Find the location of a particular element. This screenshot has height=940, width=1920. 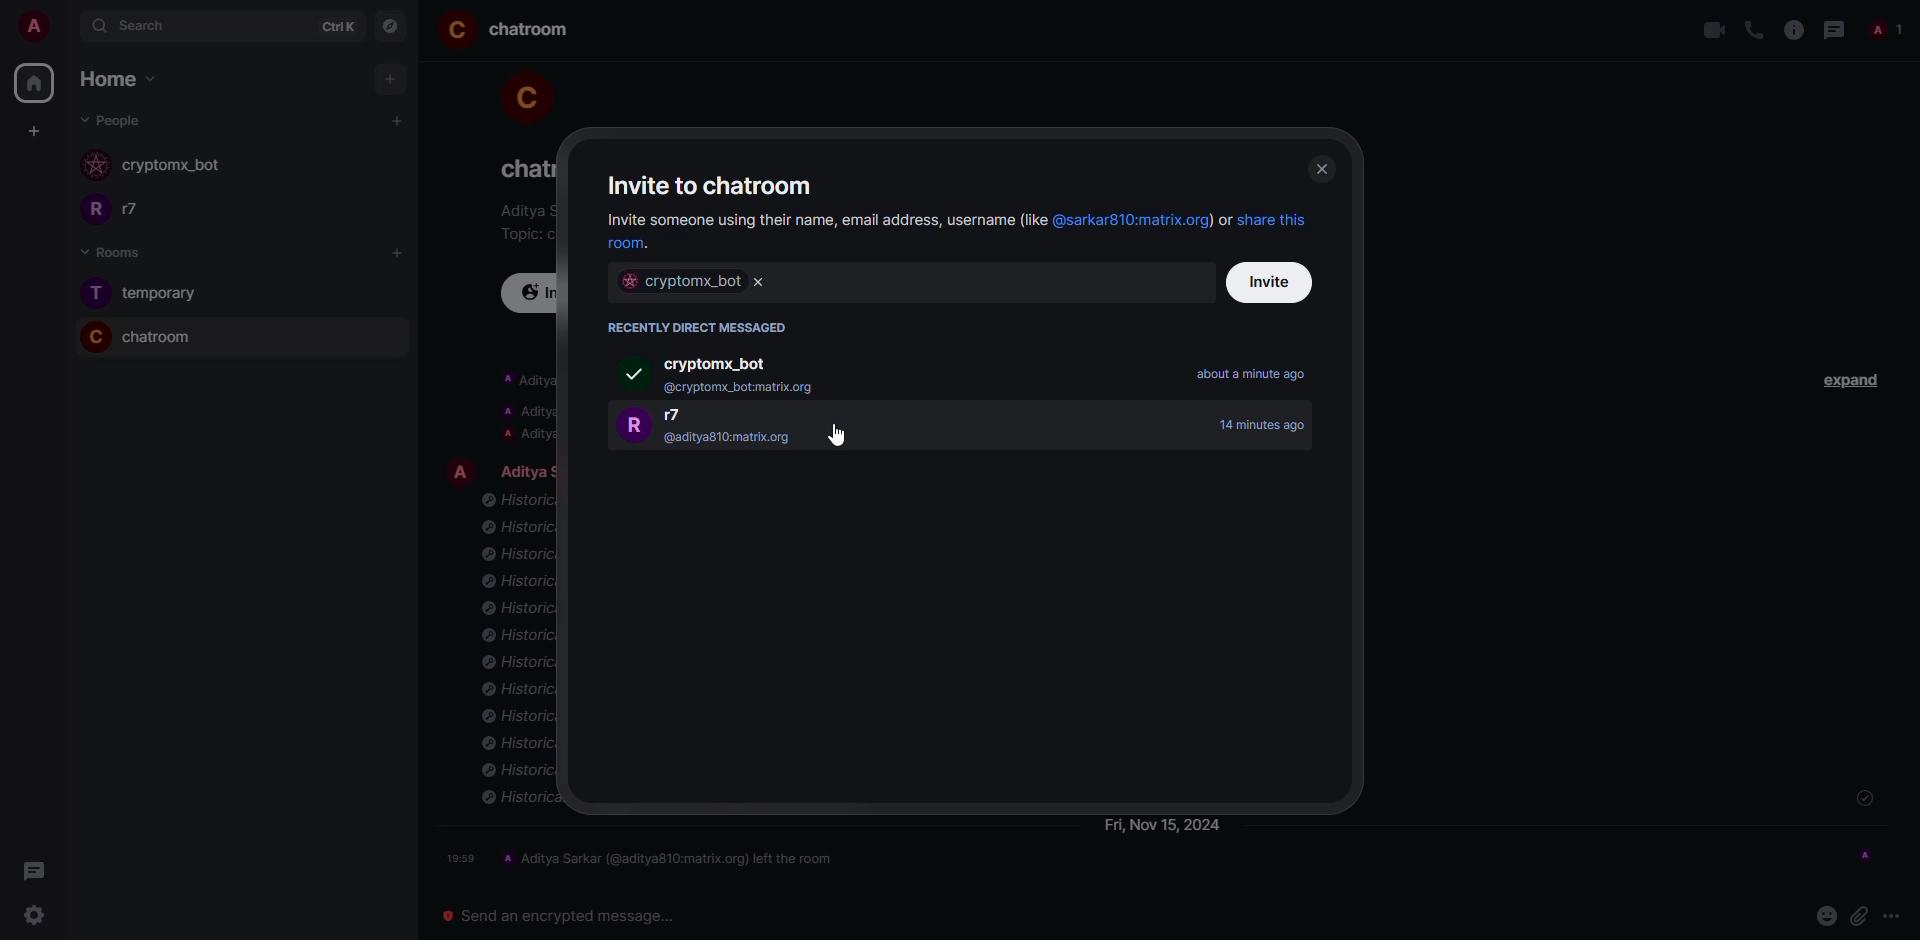

topic chat is located at coordinates (524, 233).